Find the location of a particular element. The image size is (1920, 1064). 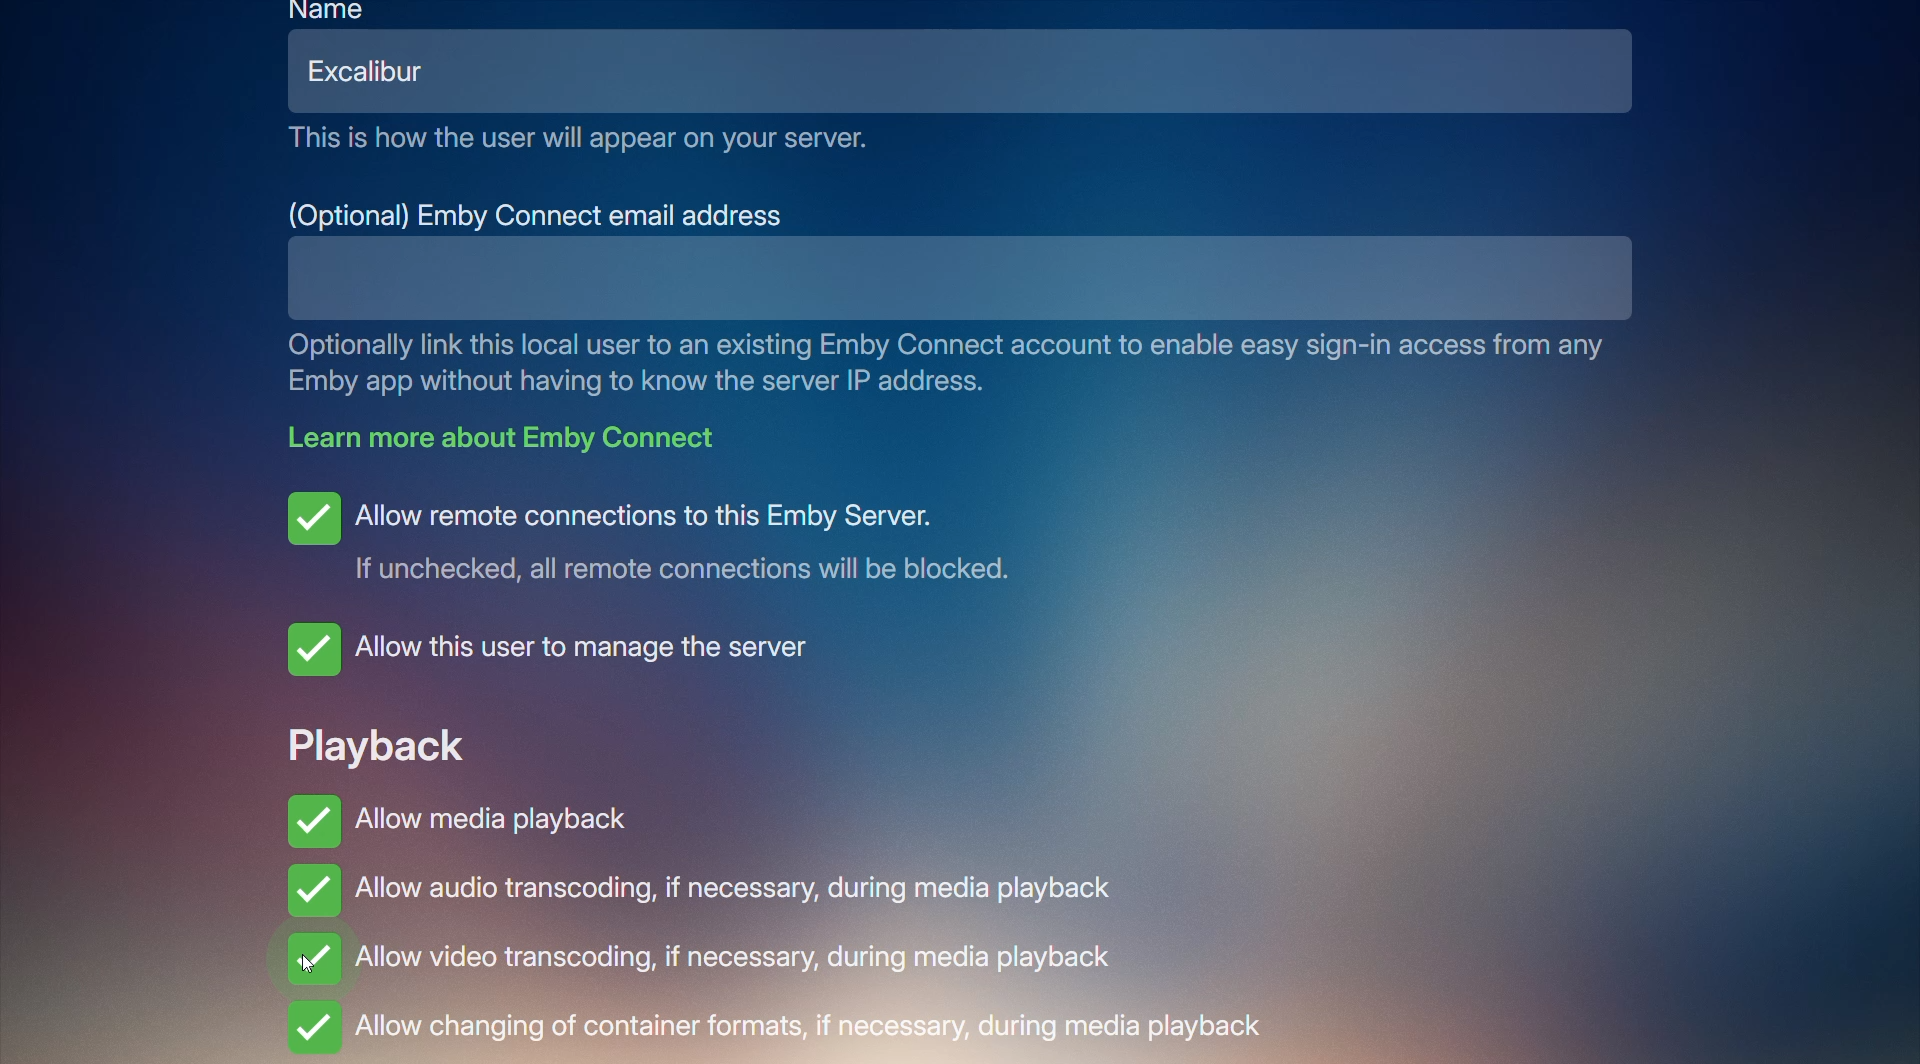

 Allow changing of container formats, if necessary, during media playback is located at coordinates (782, 1028).